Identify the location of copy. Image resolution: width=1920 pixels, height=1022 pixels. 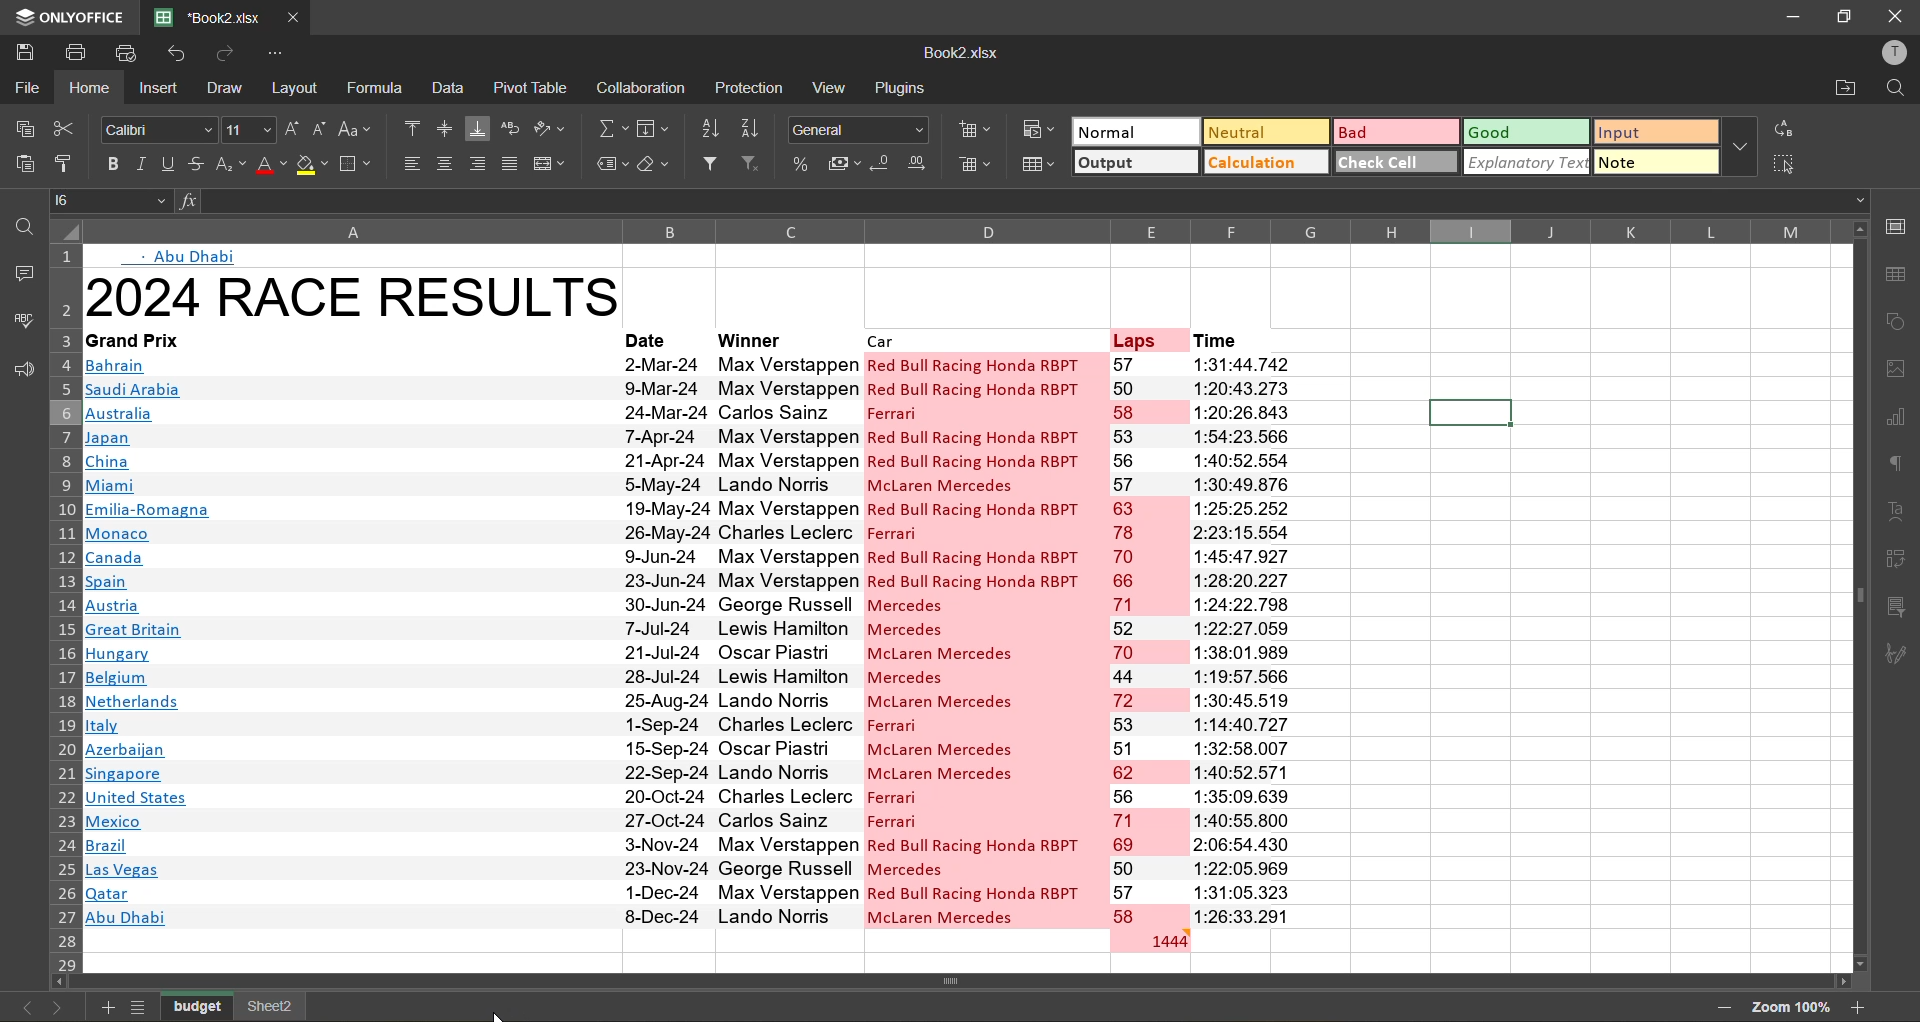
(29, 130).